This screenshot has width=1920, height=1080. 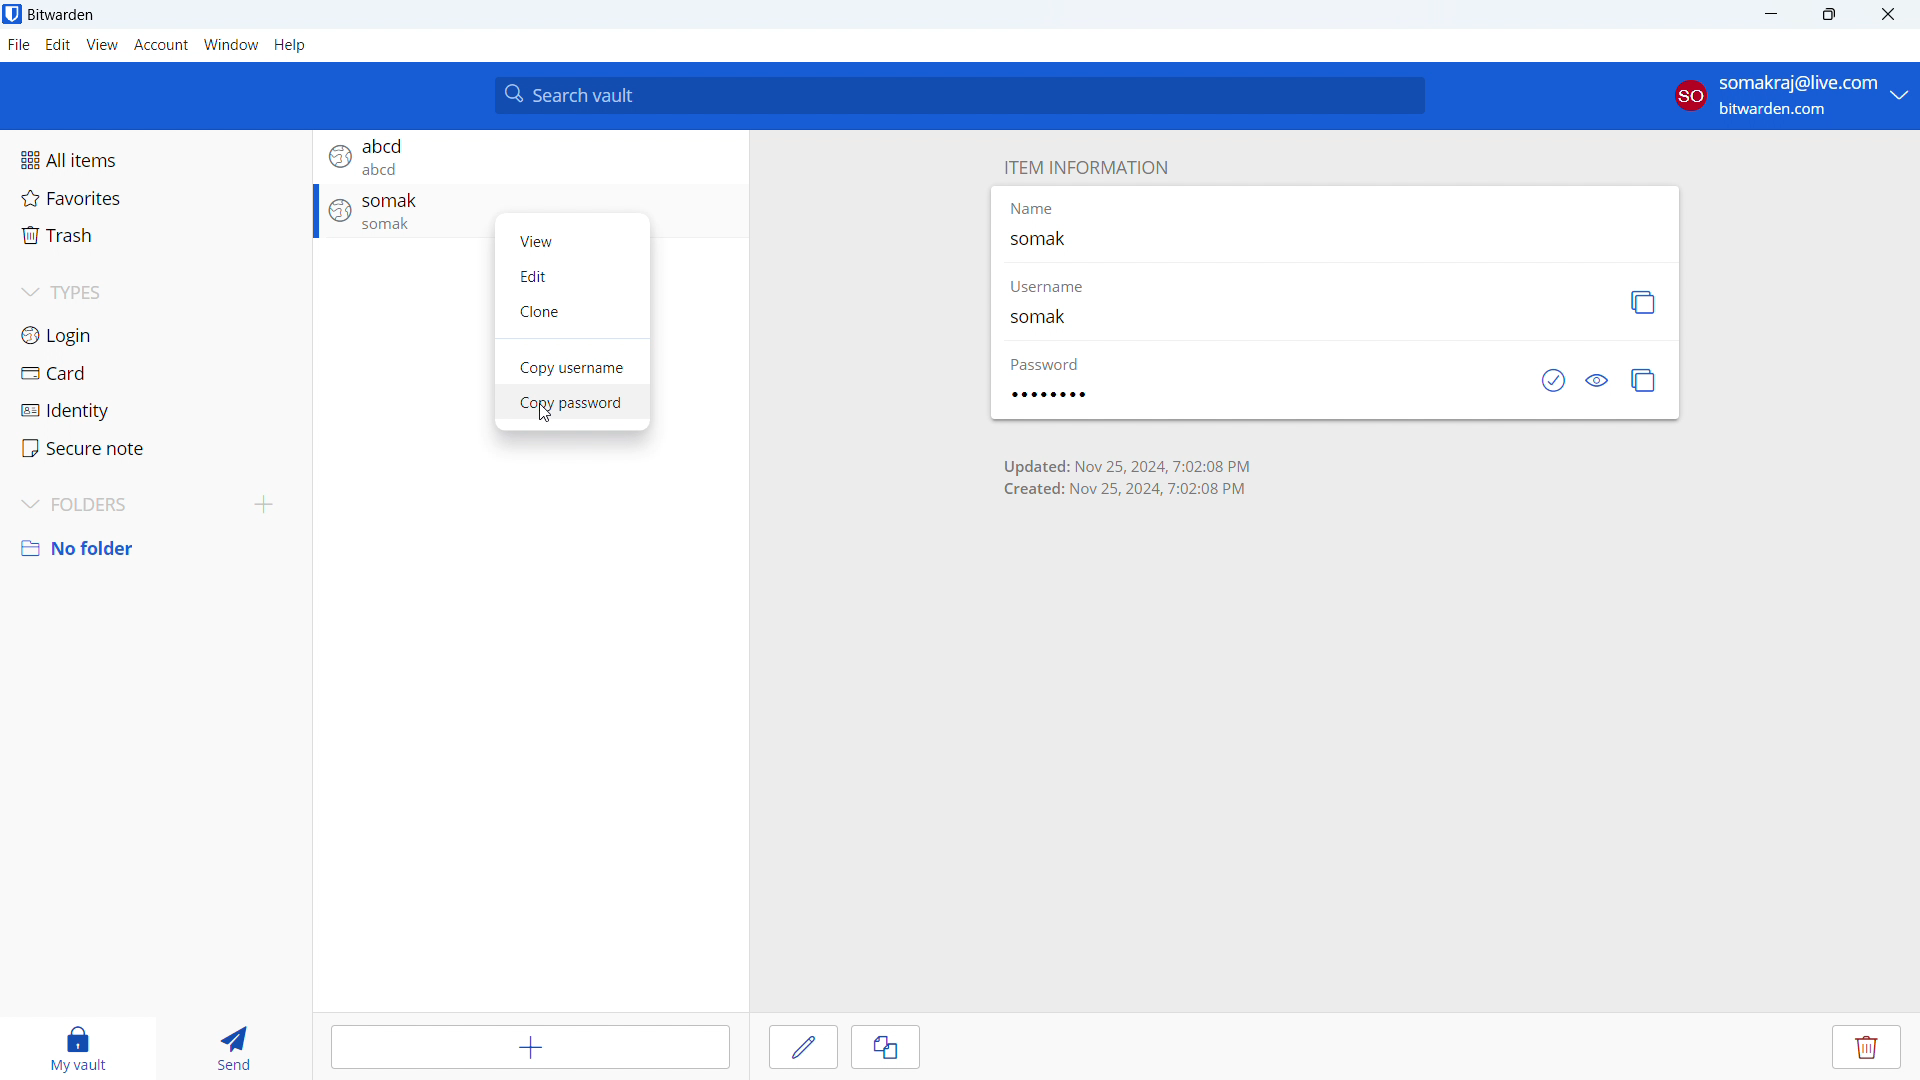 What do you see at coordinates (155, 408) in the screenshot?
I see `identity` at bounding box center [155, 408].